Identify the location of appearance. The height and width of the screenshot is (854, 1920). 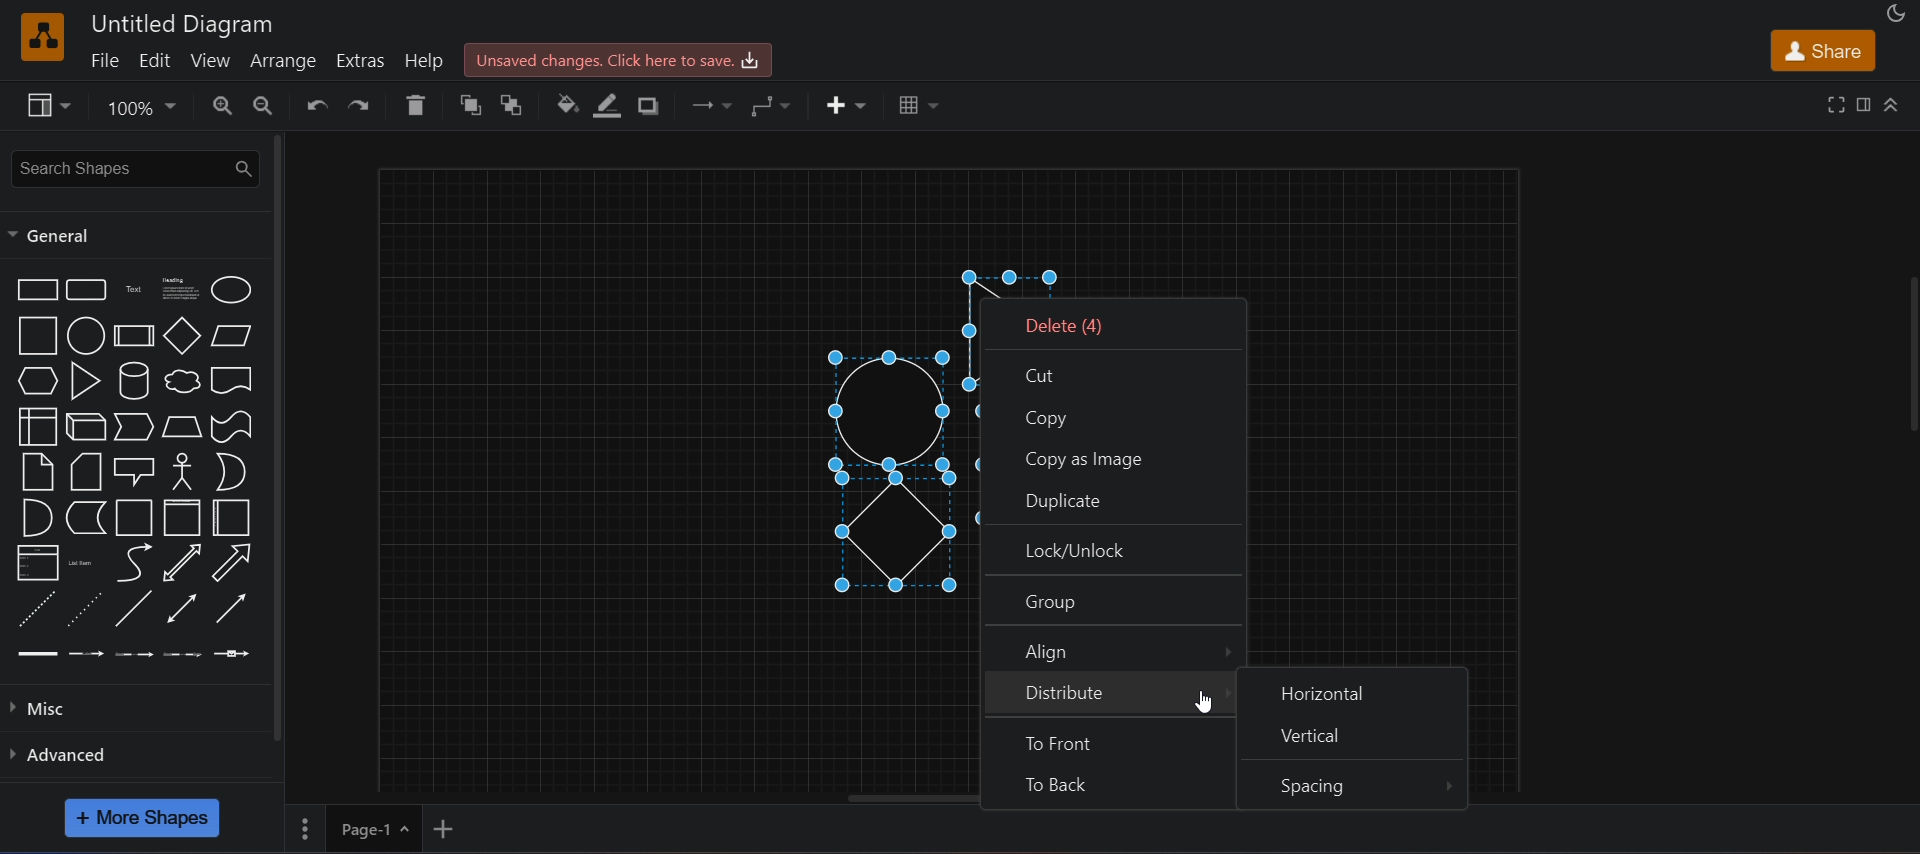
(1895, 14).